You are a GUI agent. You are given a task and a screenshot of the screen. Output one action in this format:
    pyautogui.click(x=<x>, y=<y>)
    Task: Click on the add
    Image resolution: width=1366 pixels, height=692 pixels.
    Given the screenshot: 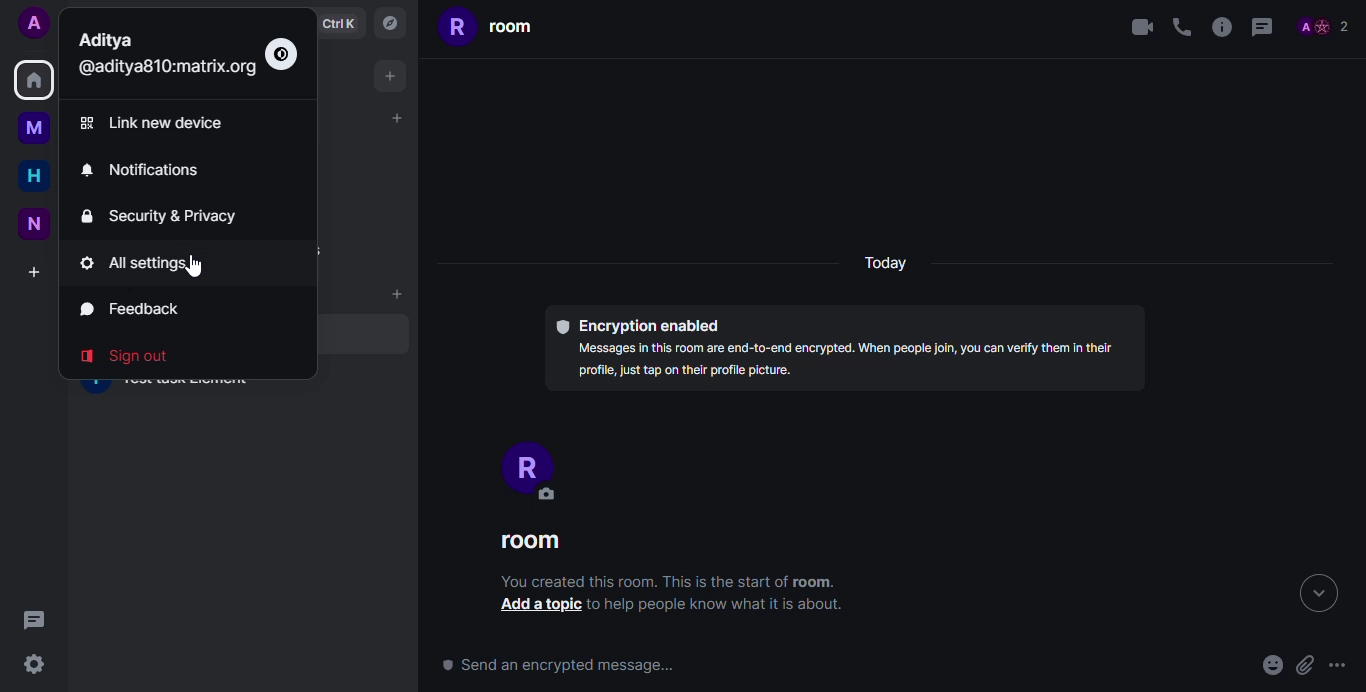 What is the action you would take?
    pyautogui.click(x=396, y=295)
    